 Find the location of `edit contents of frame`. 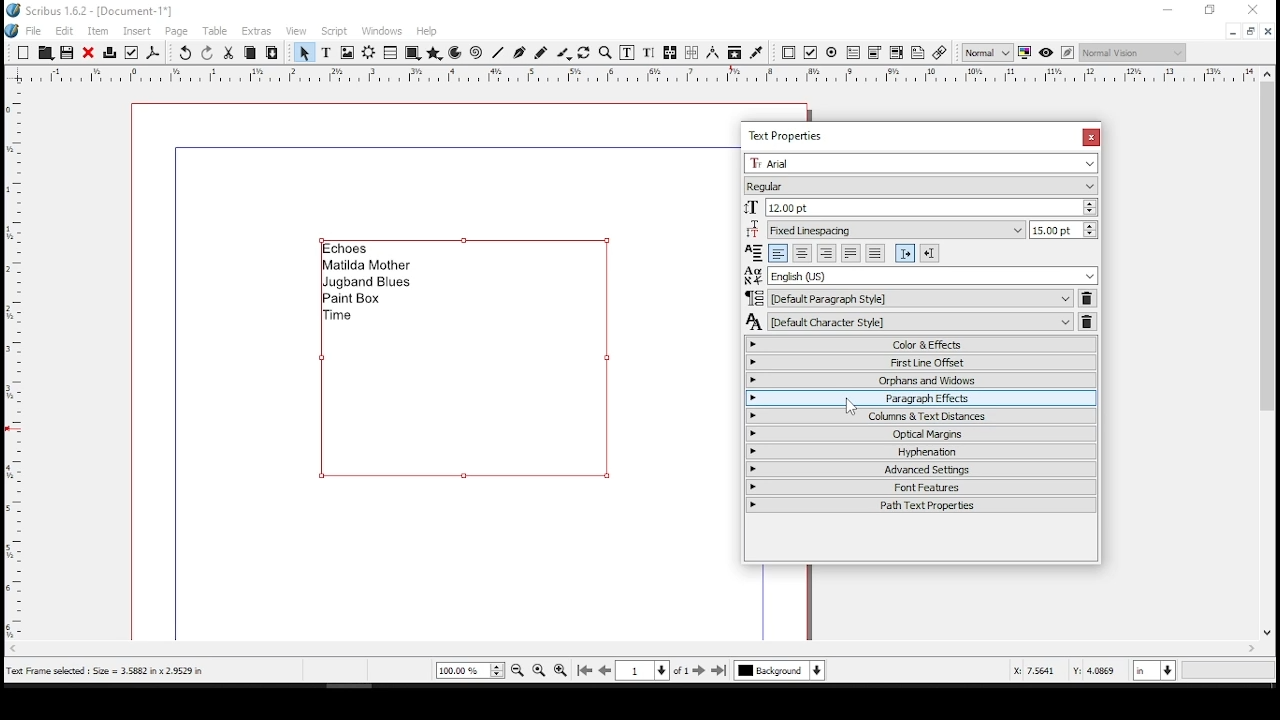

edit contents of frame is located at coordinates (626, 53).